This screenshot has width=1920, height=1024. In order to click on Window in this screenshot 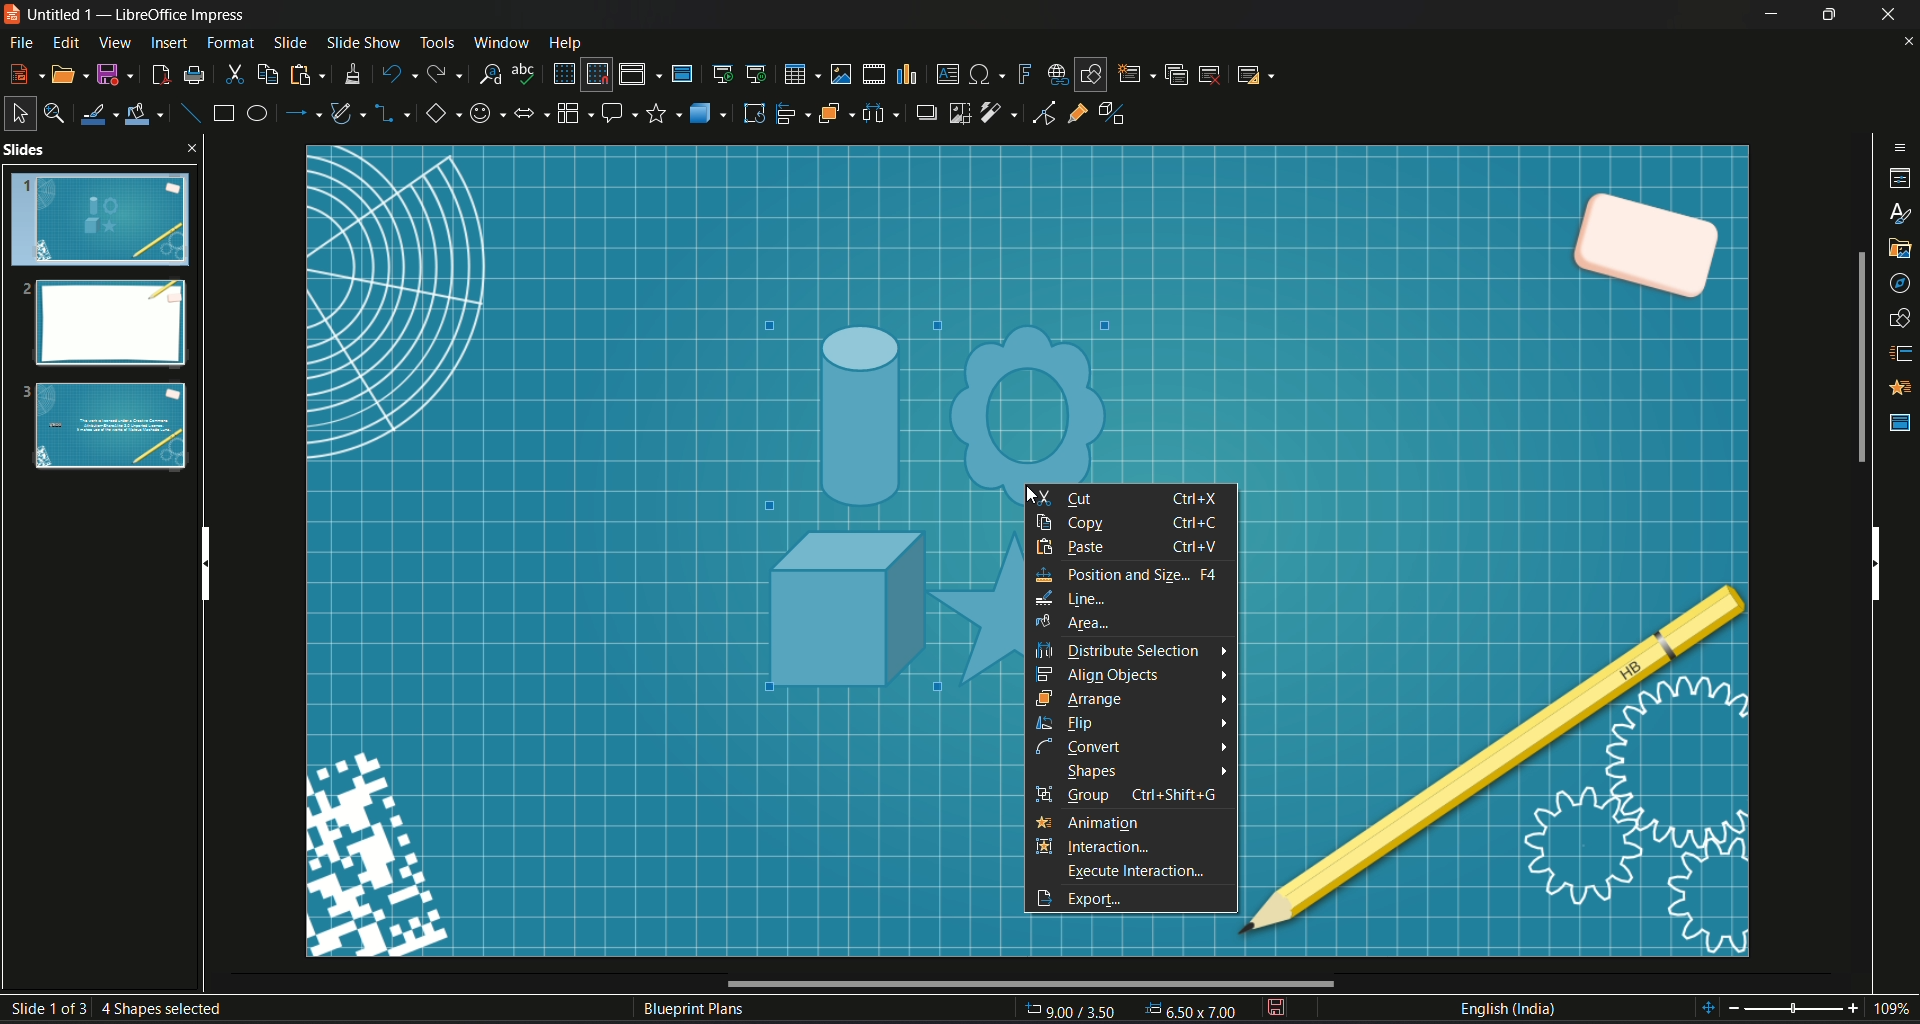, I will do `click(497, 41)`.